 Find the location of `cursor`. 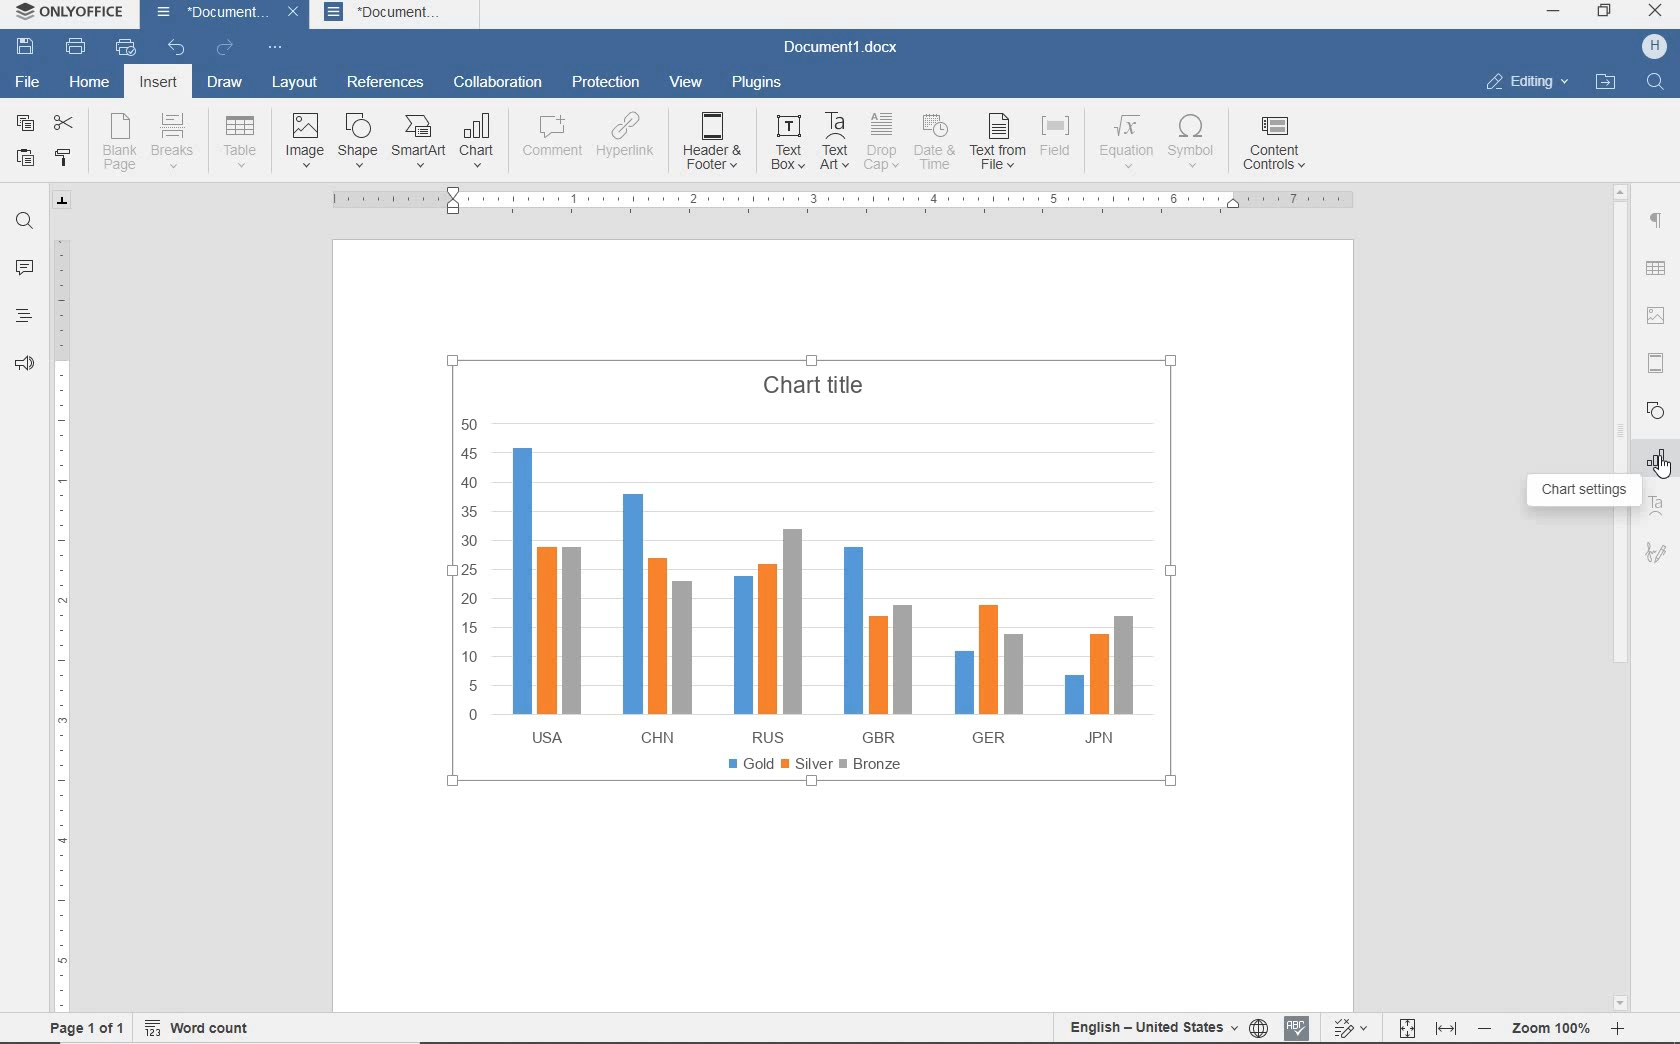

cursor is located at coordinates (1659, 470).